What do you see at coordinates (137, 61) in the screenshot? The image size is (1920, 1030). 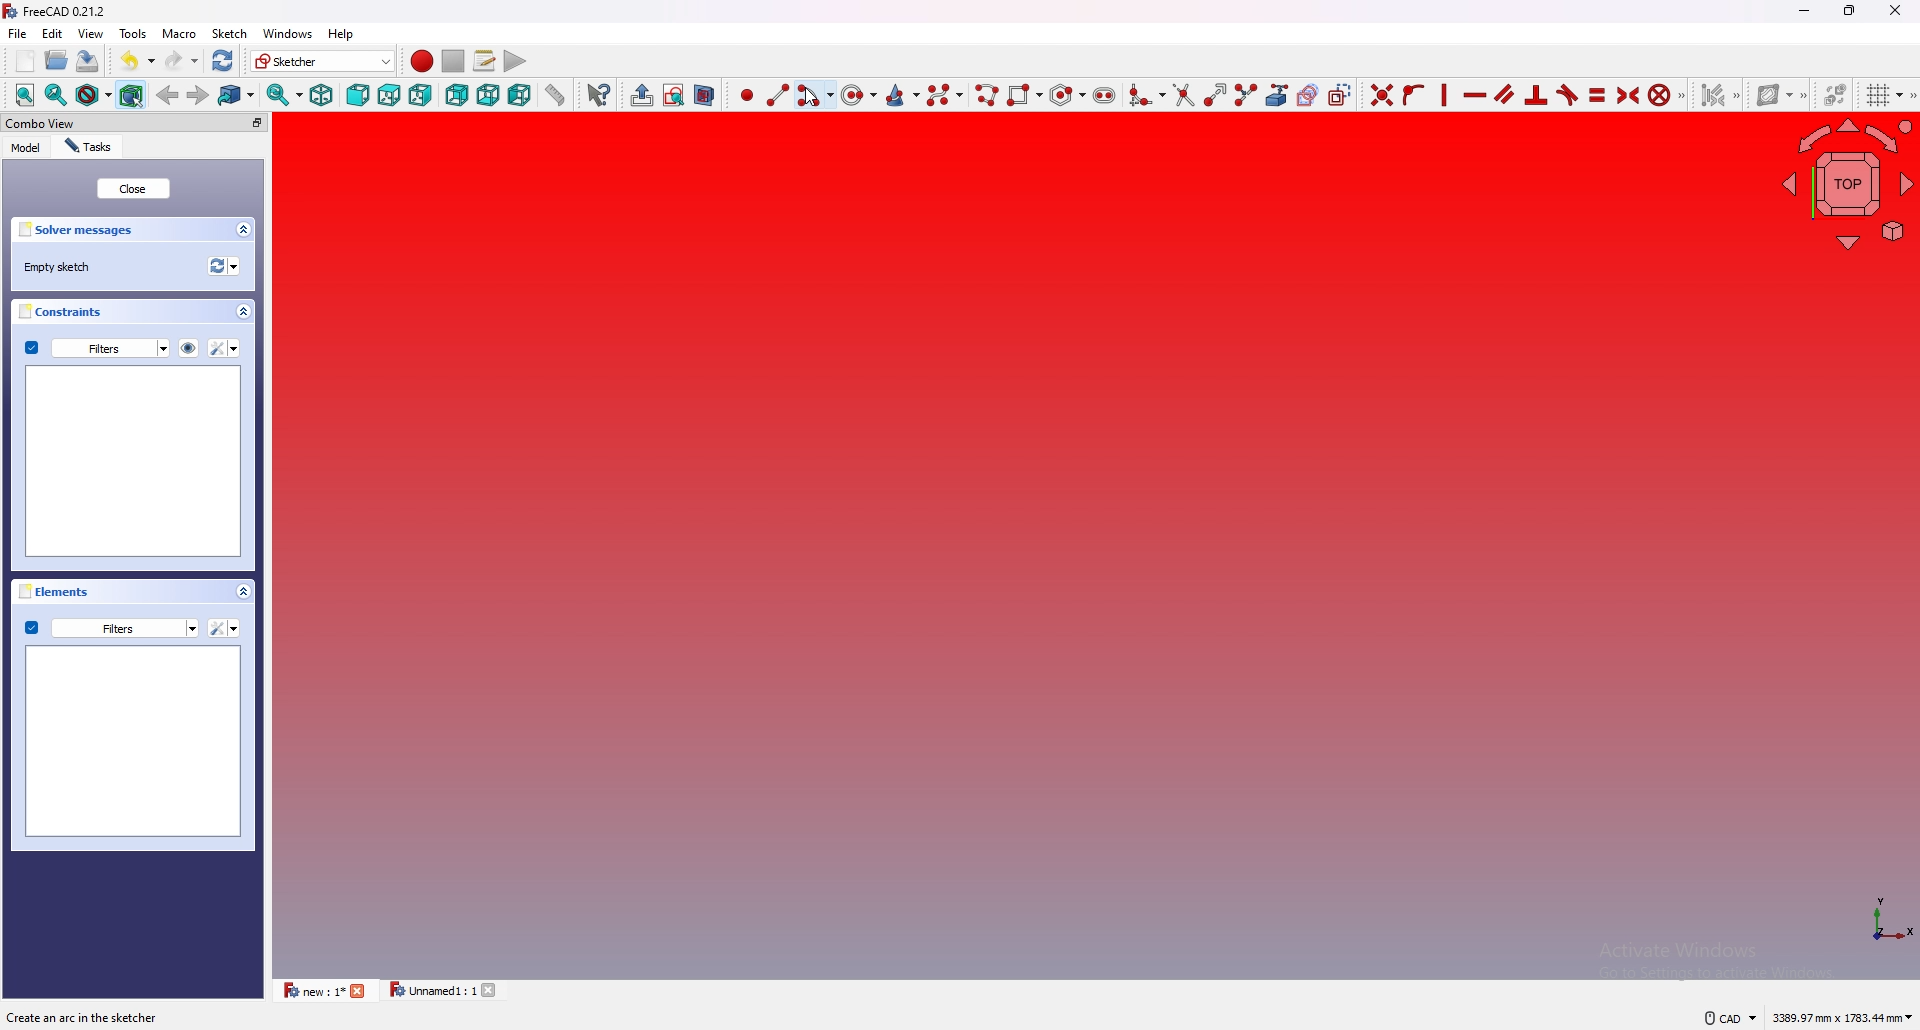 I see `undo` at bounding box center [137, 61].